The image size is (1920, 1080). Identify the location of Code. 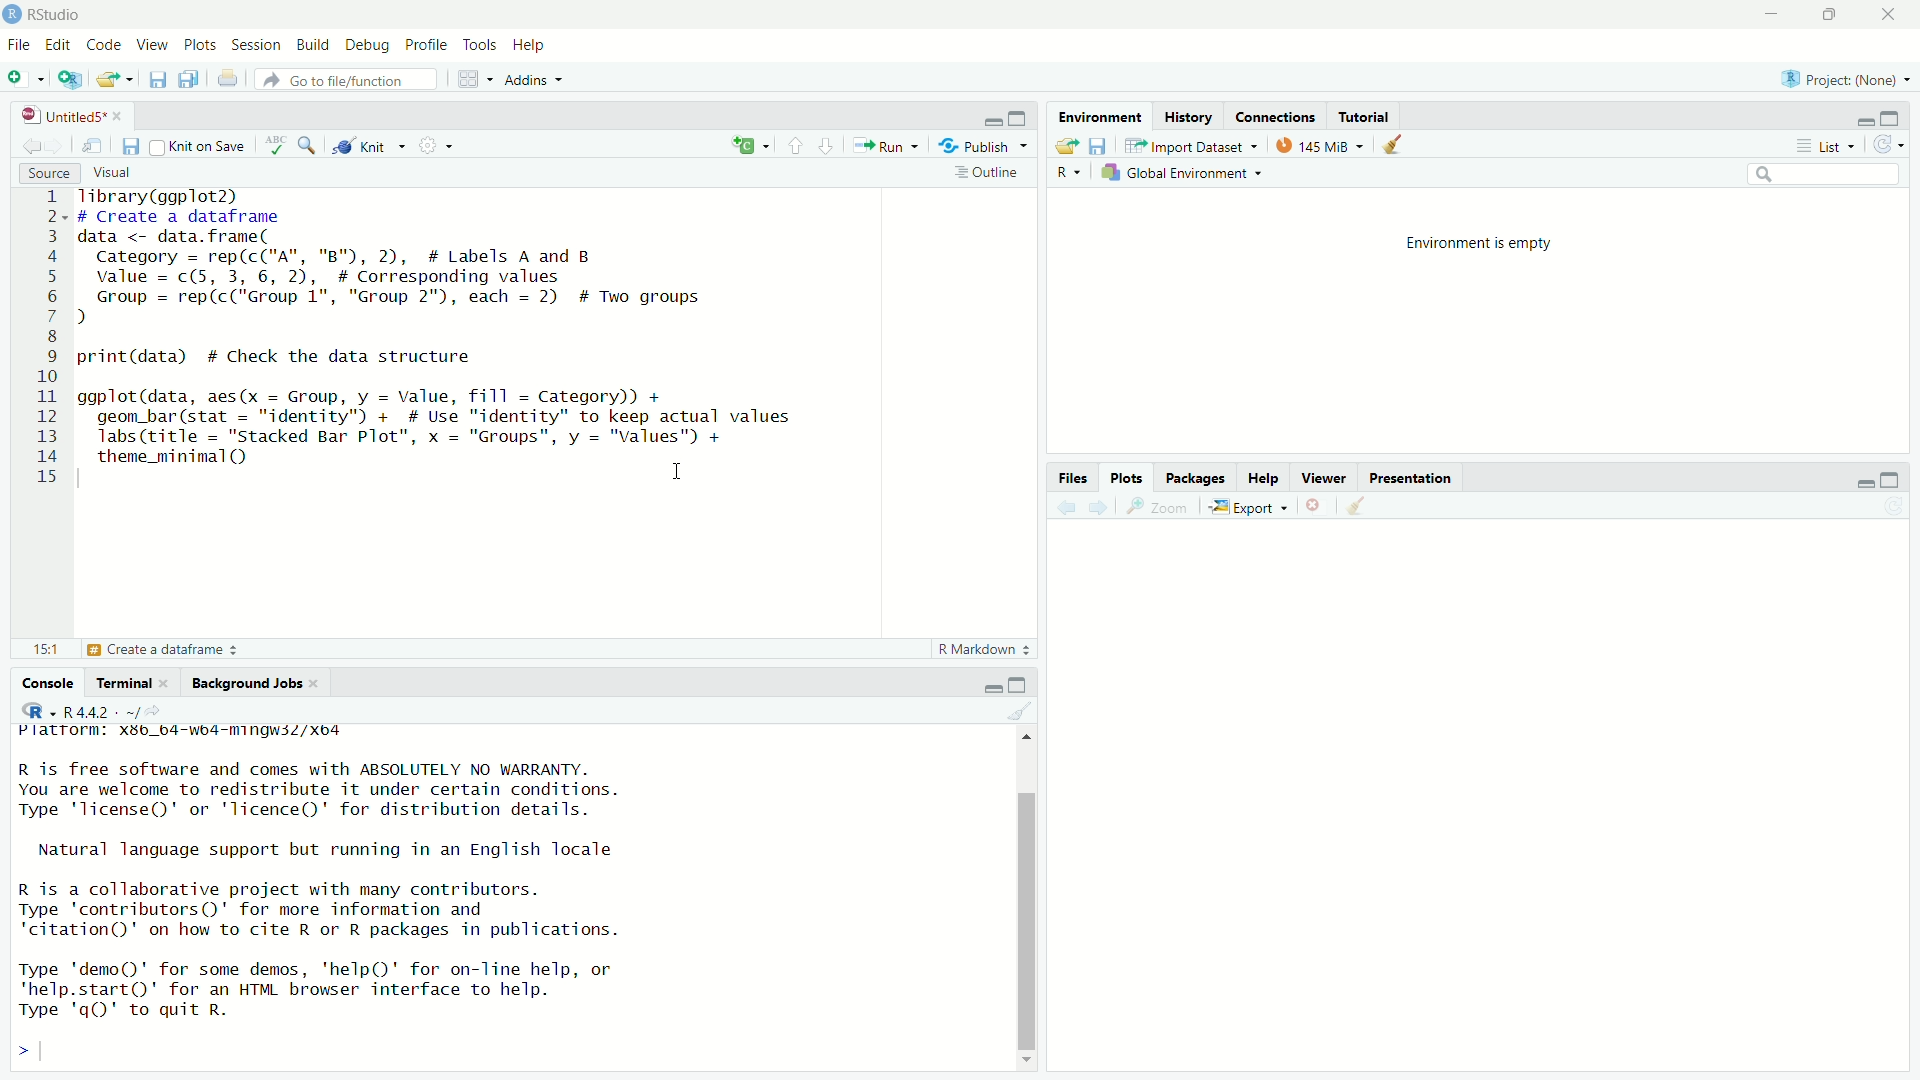
(105, 44).